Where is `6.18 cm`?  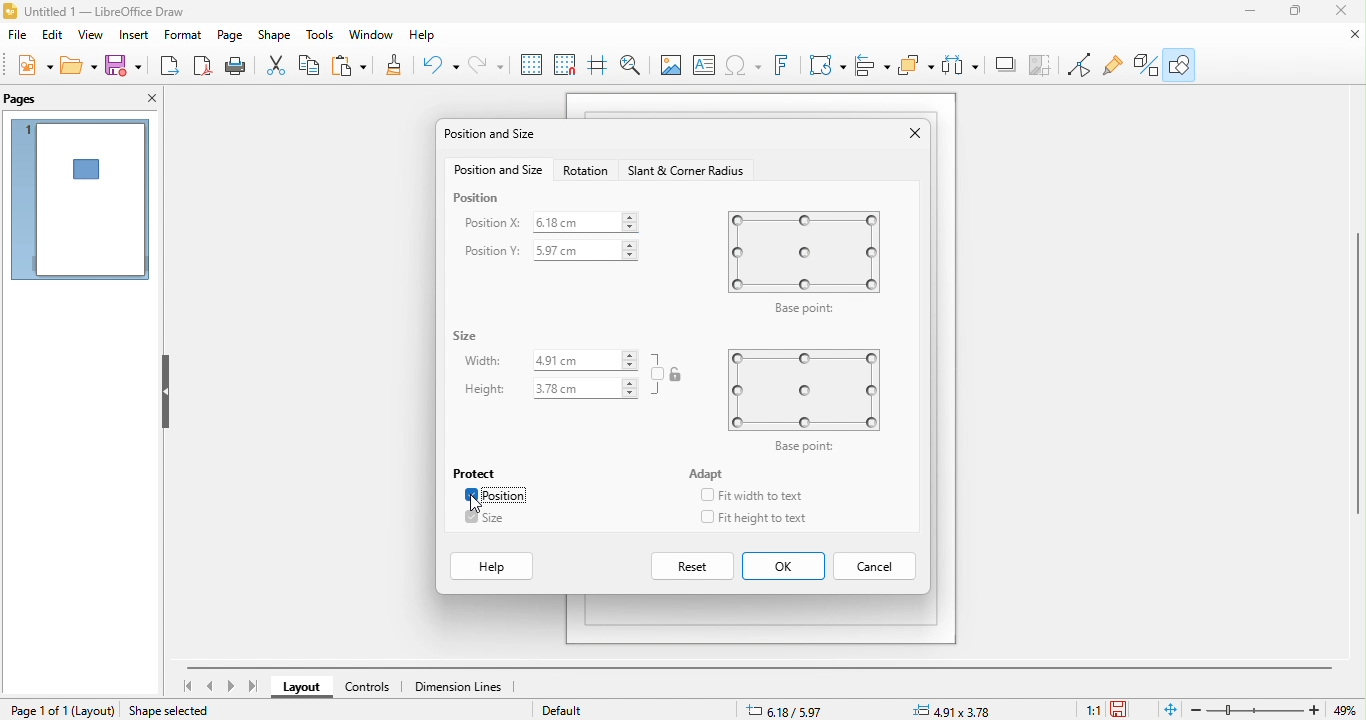 6.18 cm is located at coordinates (584, 221).